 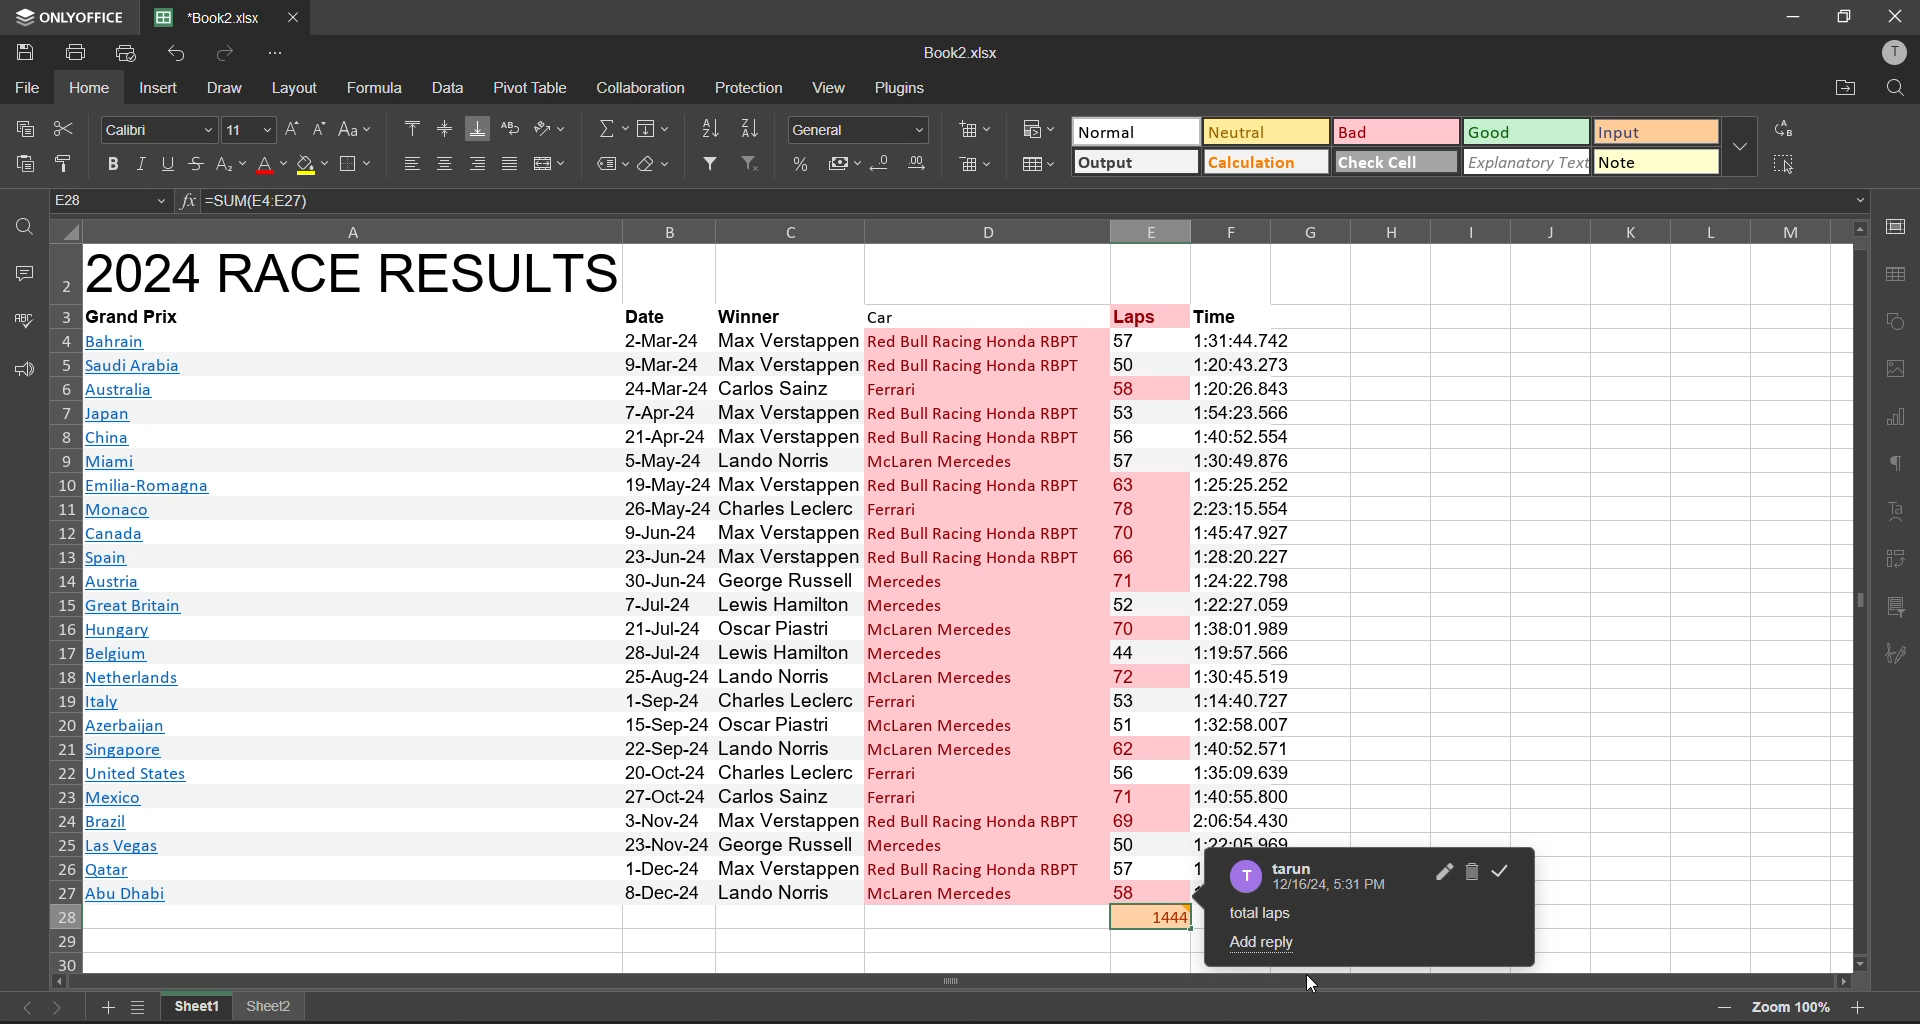 What do you see at coordinates (1790, 129) in the screenshot?
I see `replace` at bounding box center [1790, 129].